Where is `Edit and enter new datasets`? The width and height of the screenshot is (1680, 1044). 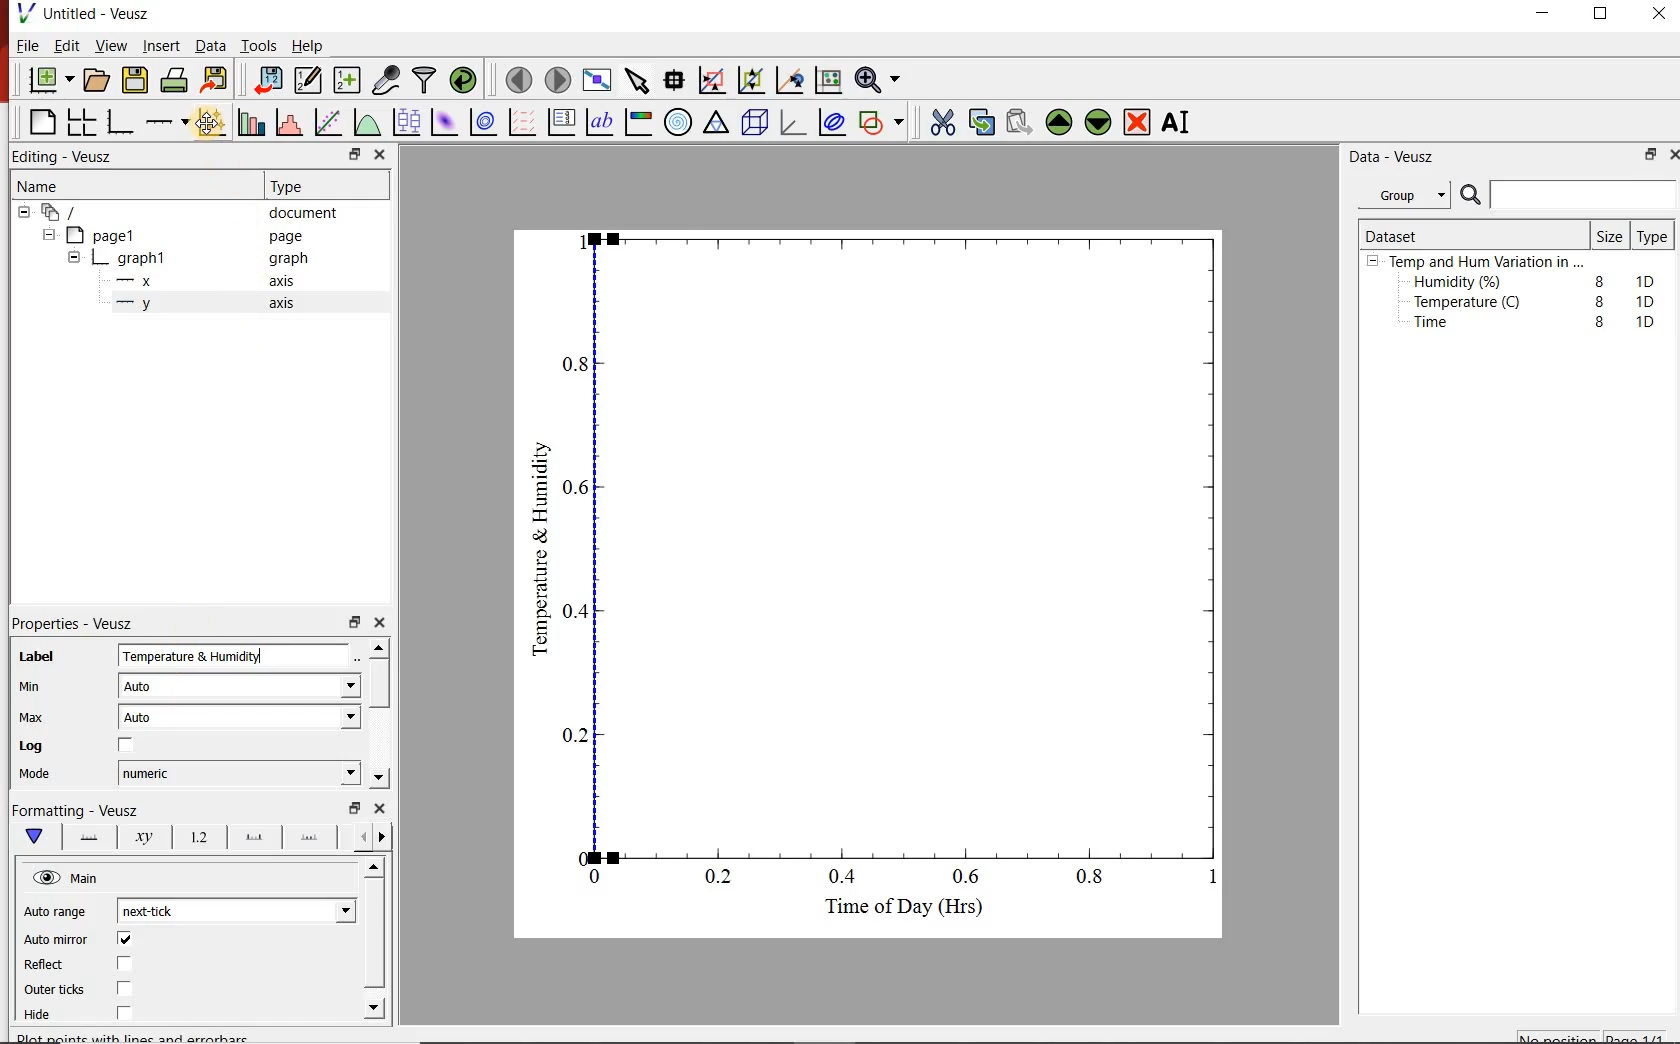
Edit and enter new datasets is located at coordinates (309, 81).